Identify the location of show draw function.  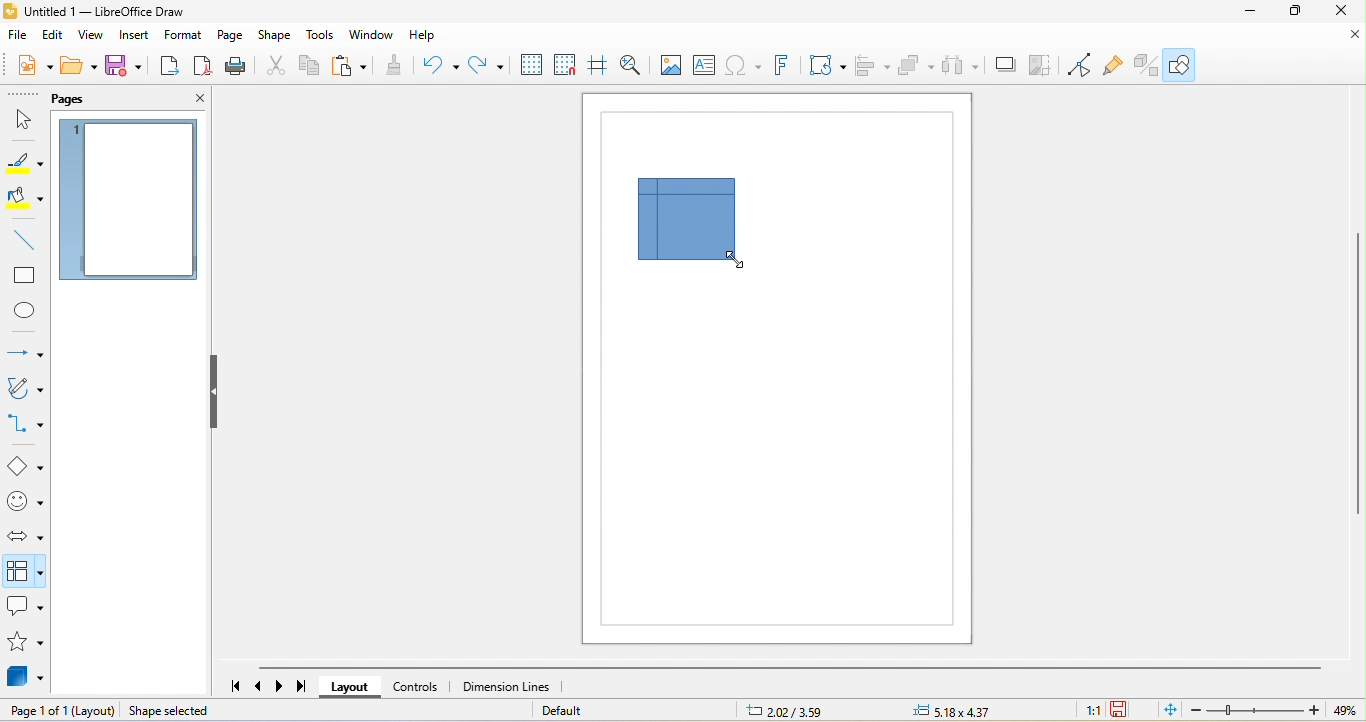
(1179, 65).